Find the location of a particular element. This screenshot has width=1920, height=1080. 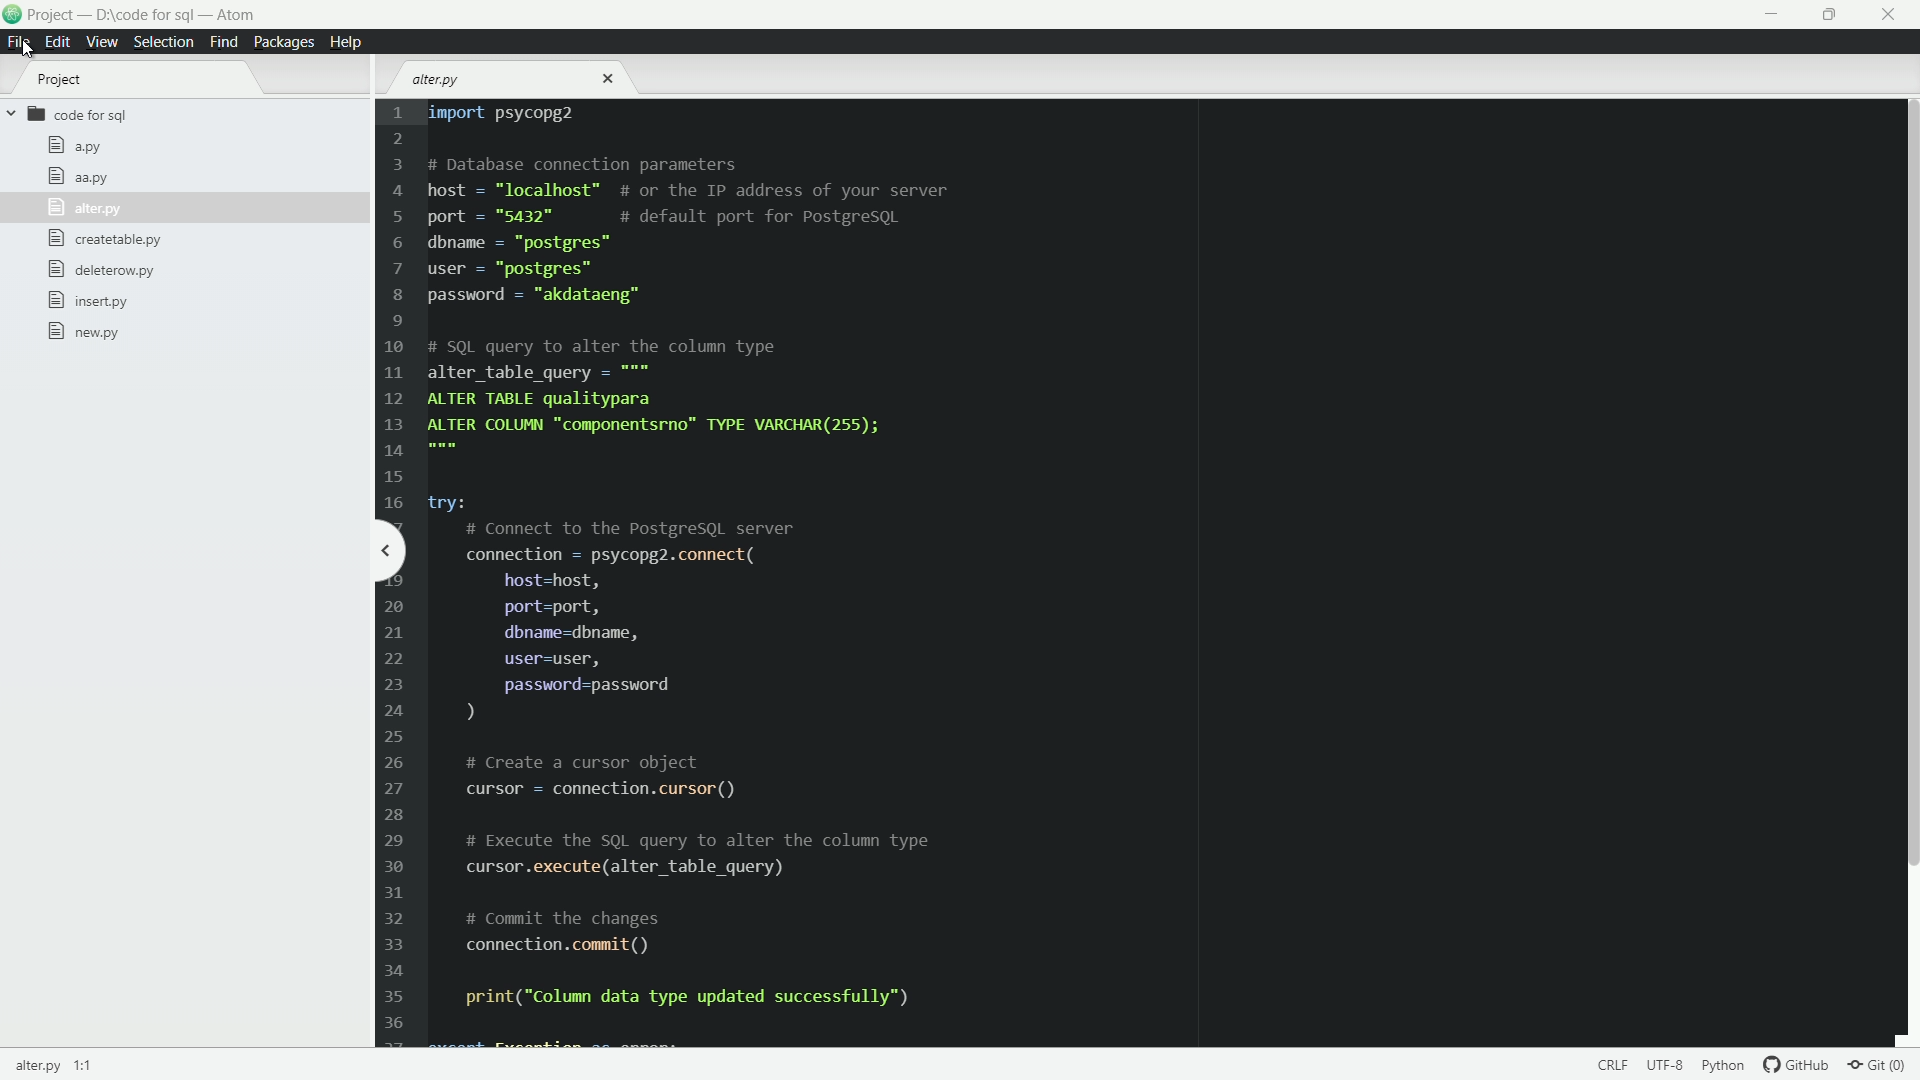

scroll bar is located at coordinates (1908, 485).